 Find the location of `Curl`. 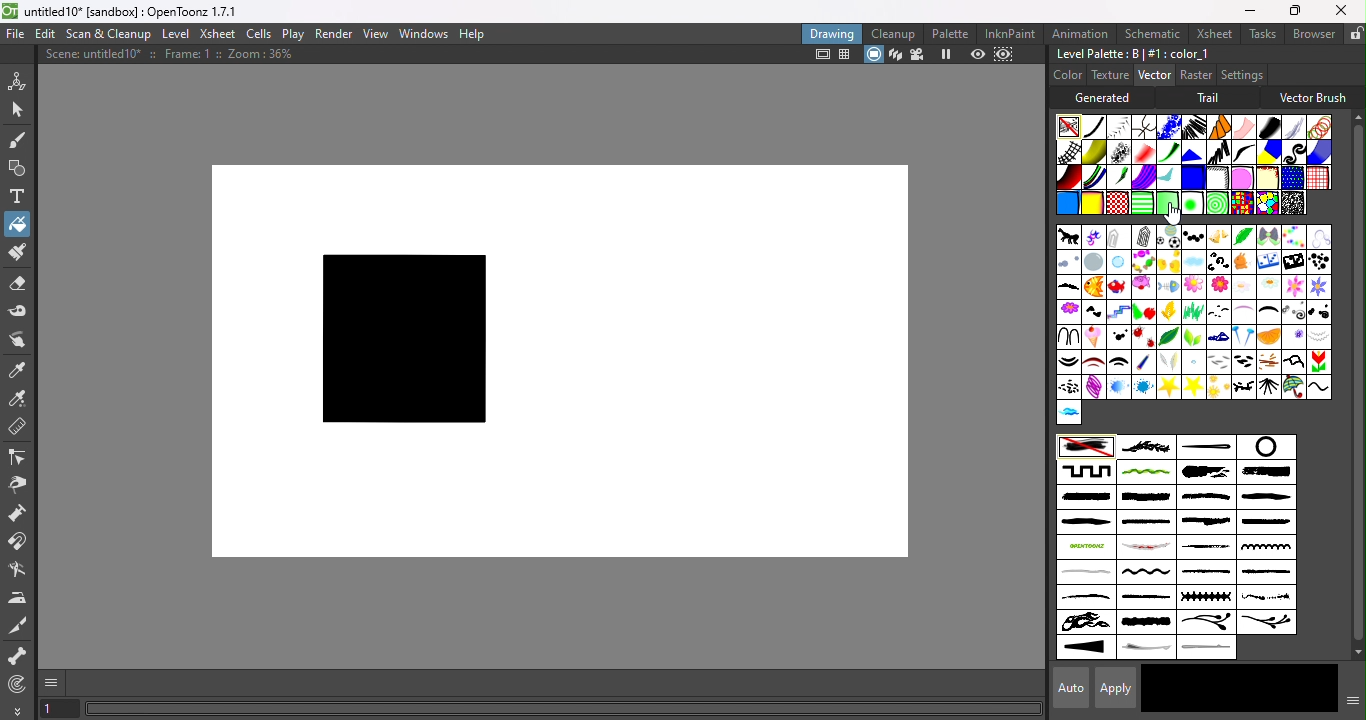

Curl is located at coordinates (1218, 261).